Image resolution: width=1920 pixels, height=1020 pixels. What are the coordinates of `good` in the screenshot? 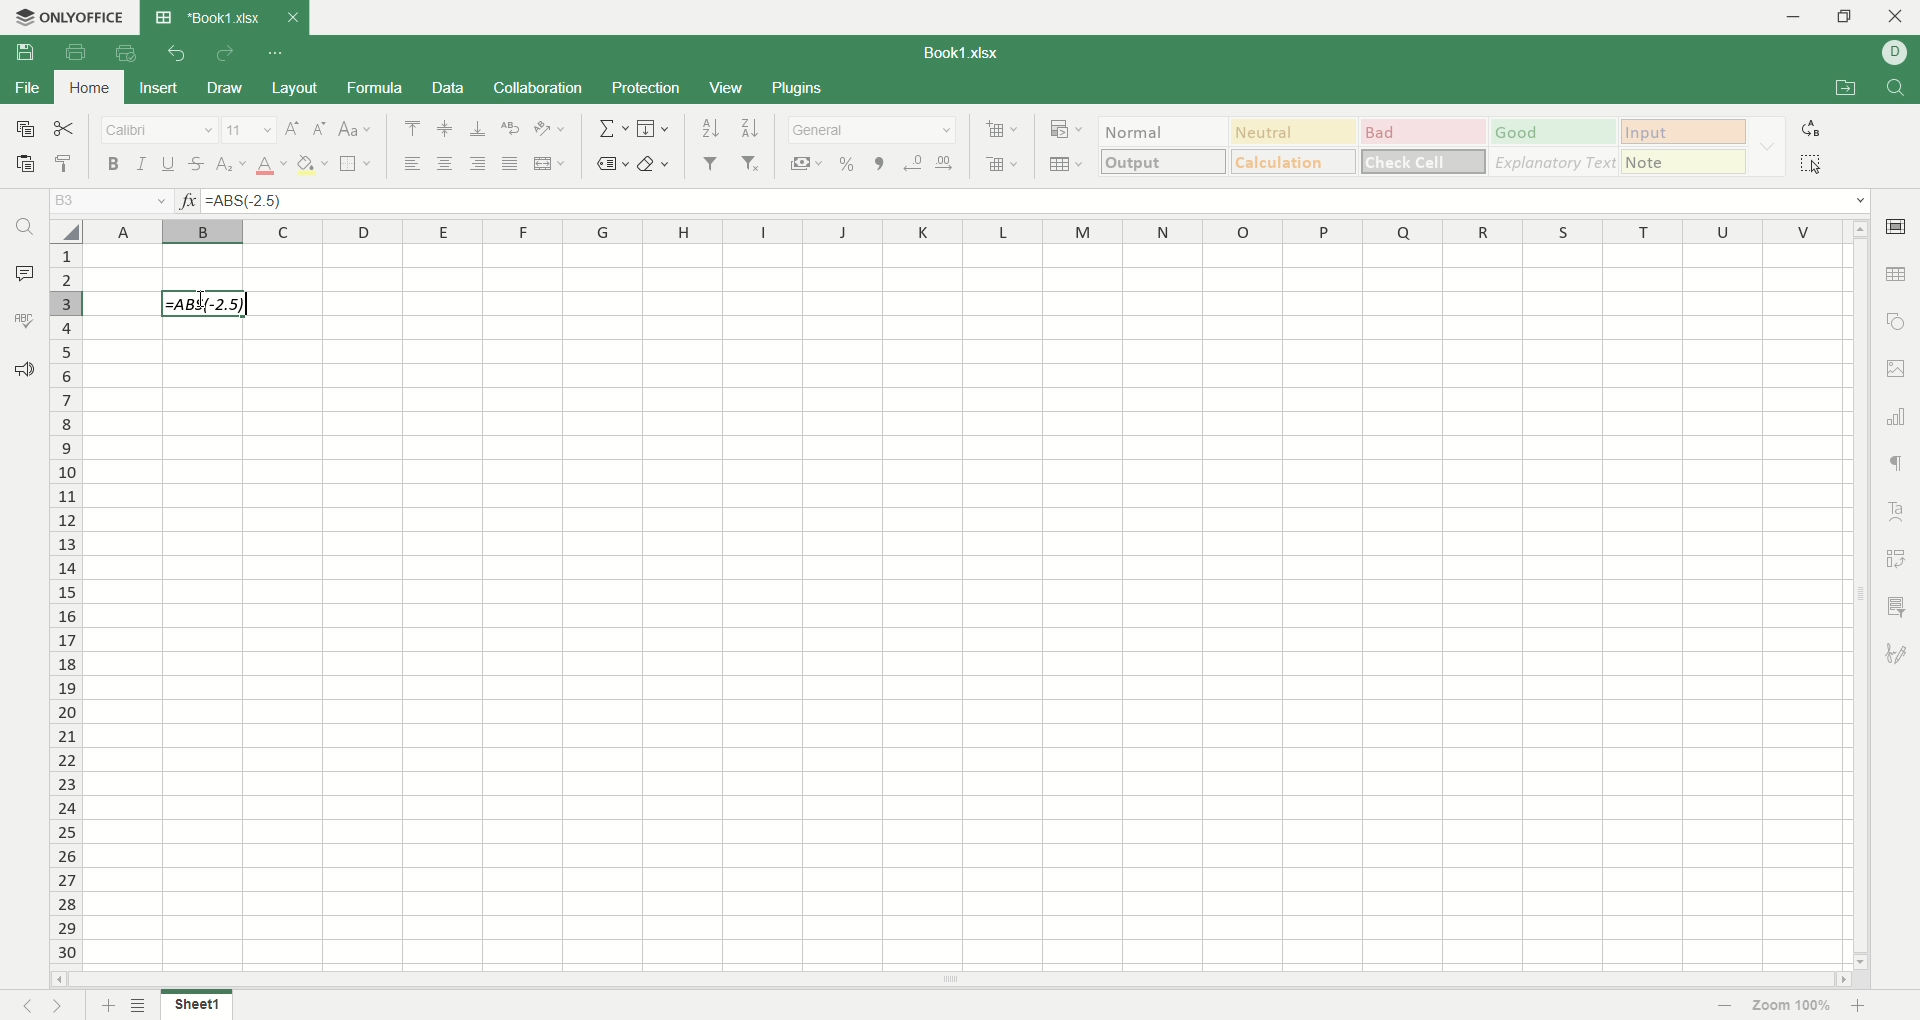 It's located at (1556, 133).